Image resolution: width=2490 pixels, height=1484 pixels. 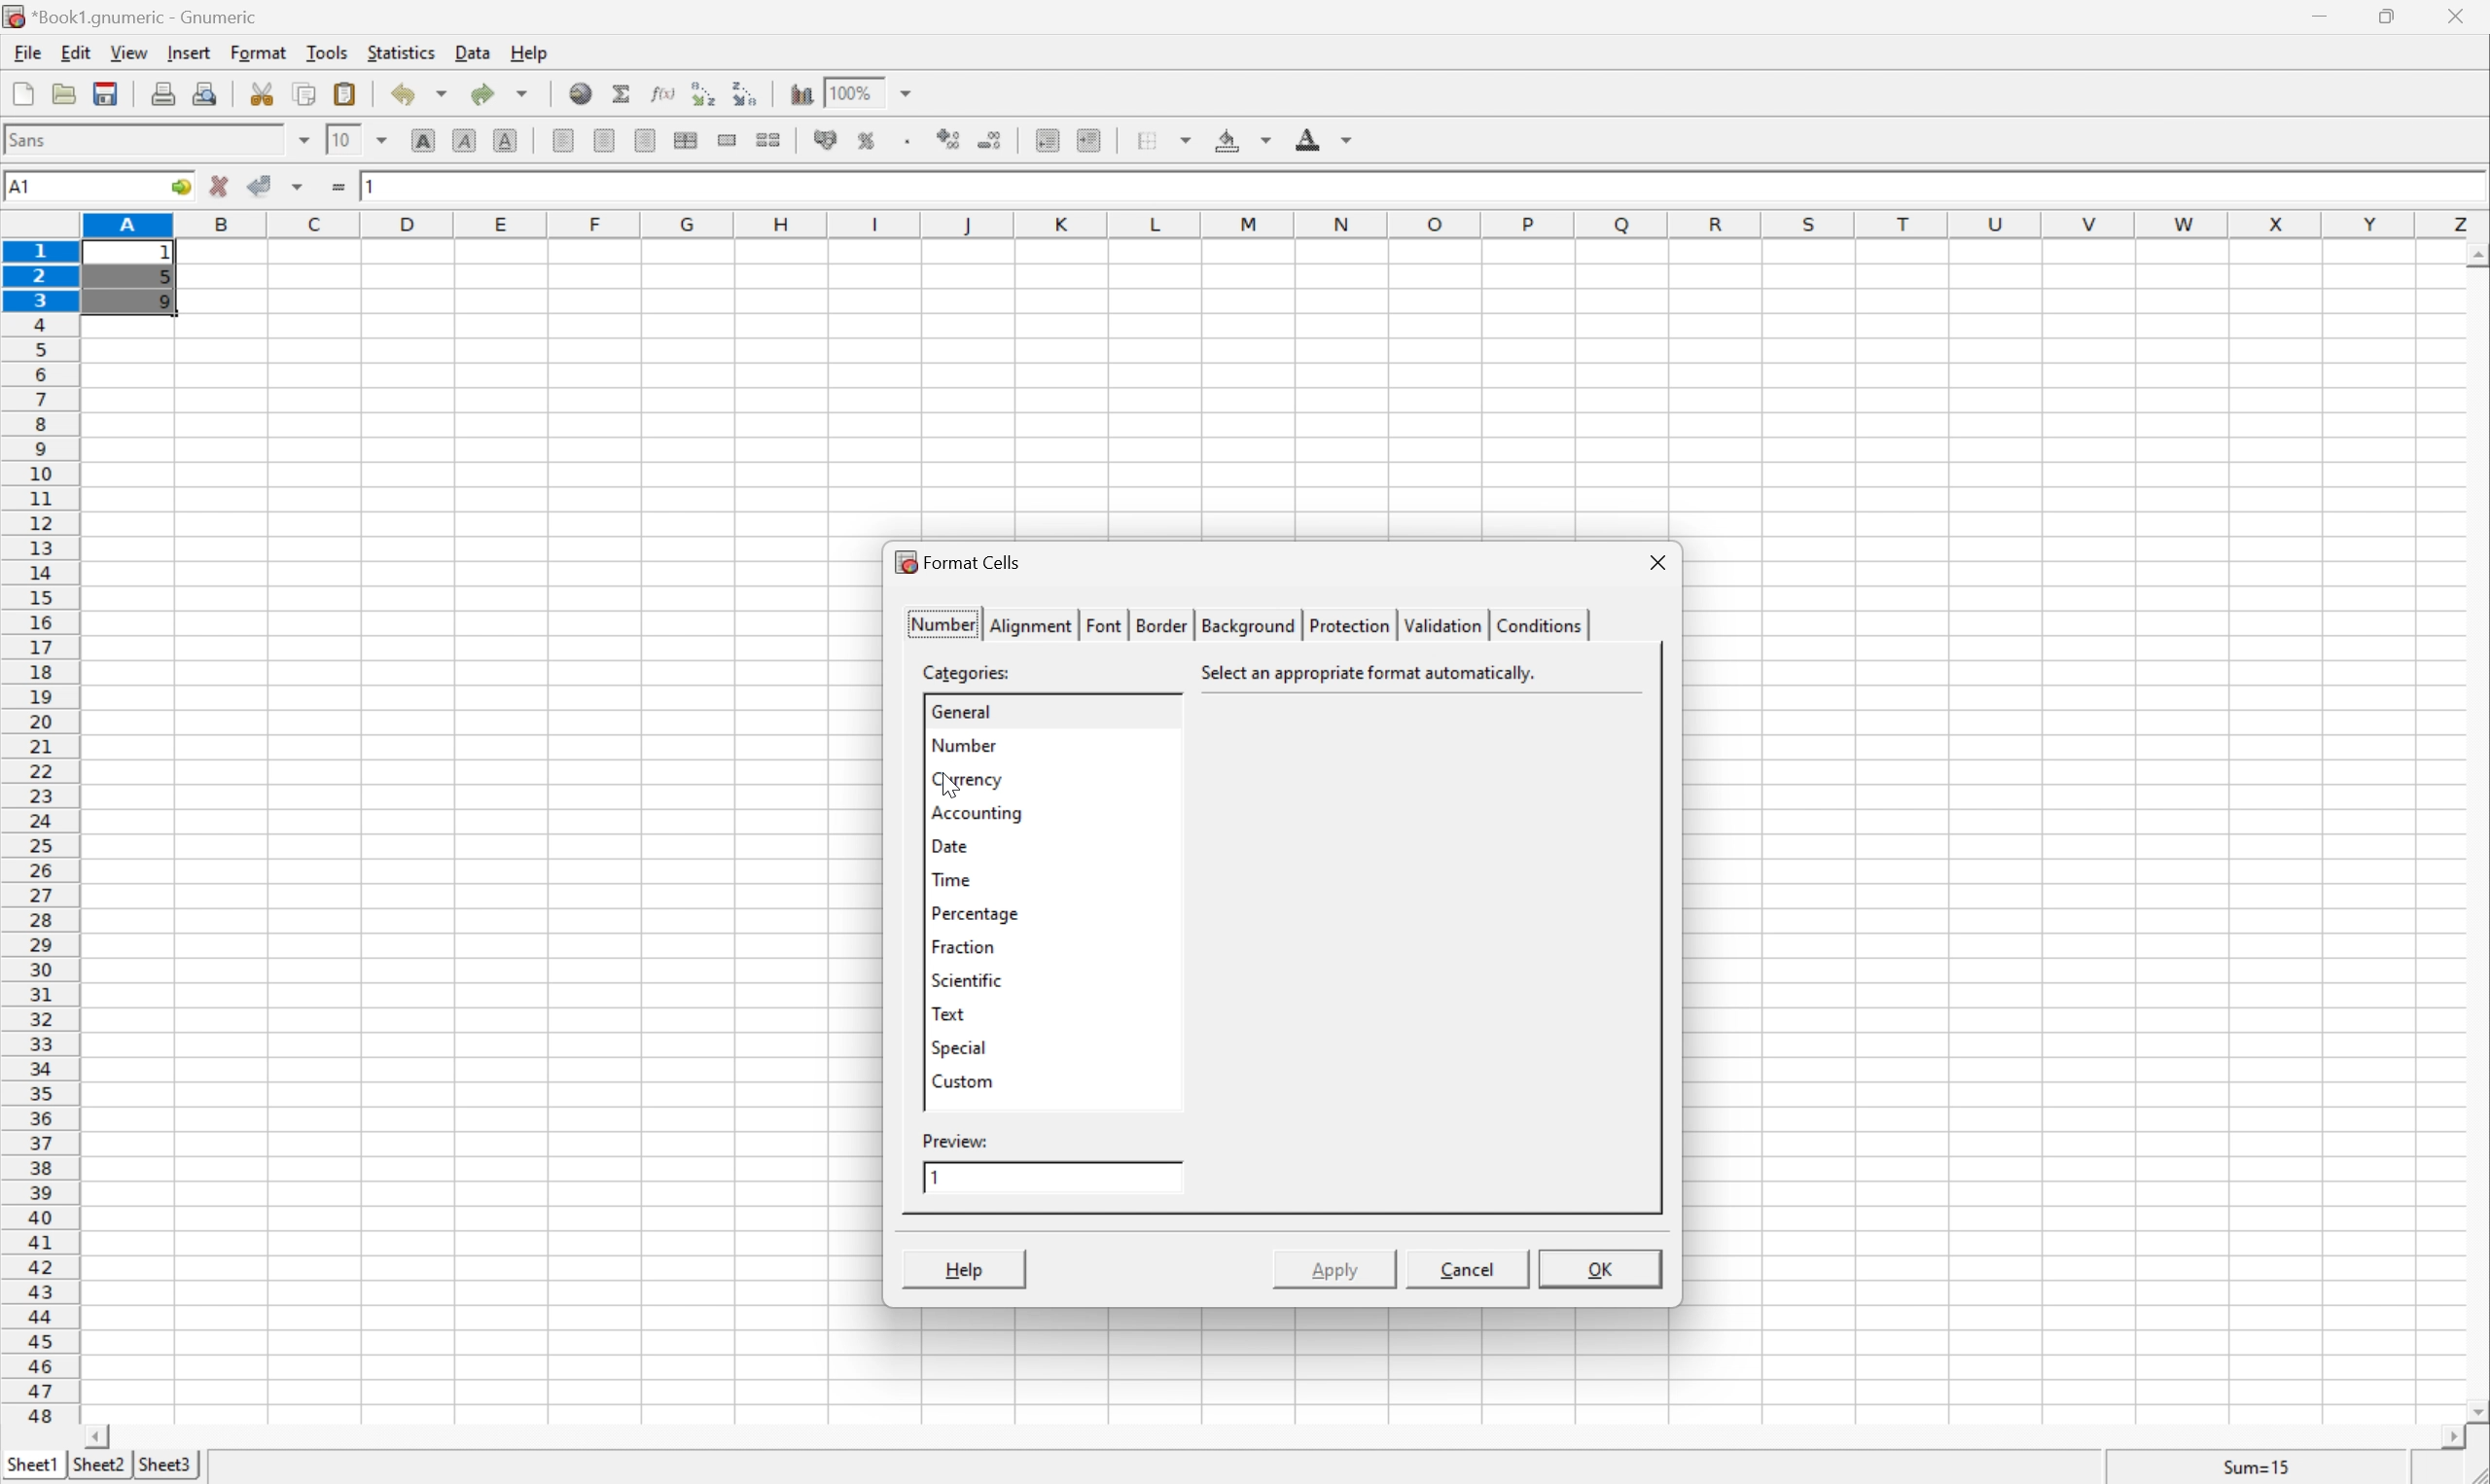 I want to click on insert hyperlink, so click(x=582, y=91).